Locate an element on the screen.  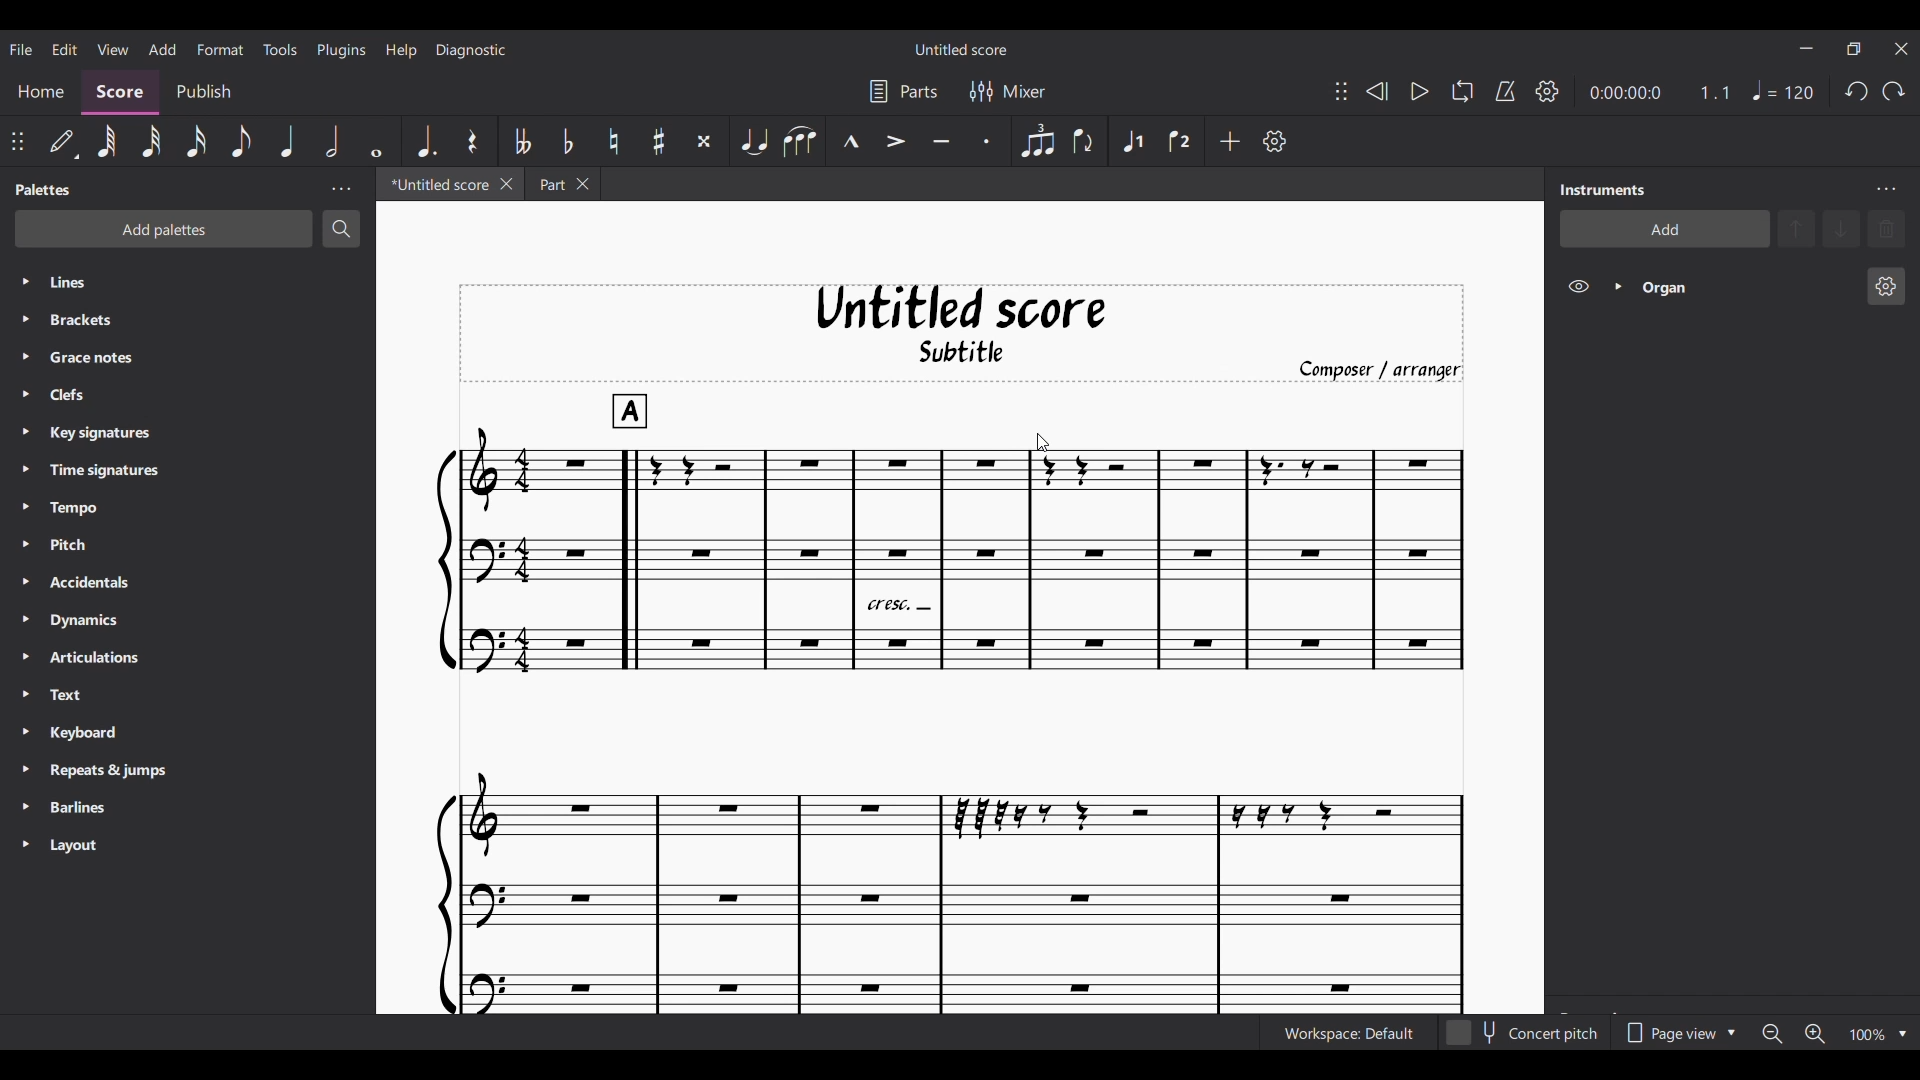
Move selection up is located at coordinates (1797, 228).